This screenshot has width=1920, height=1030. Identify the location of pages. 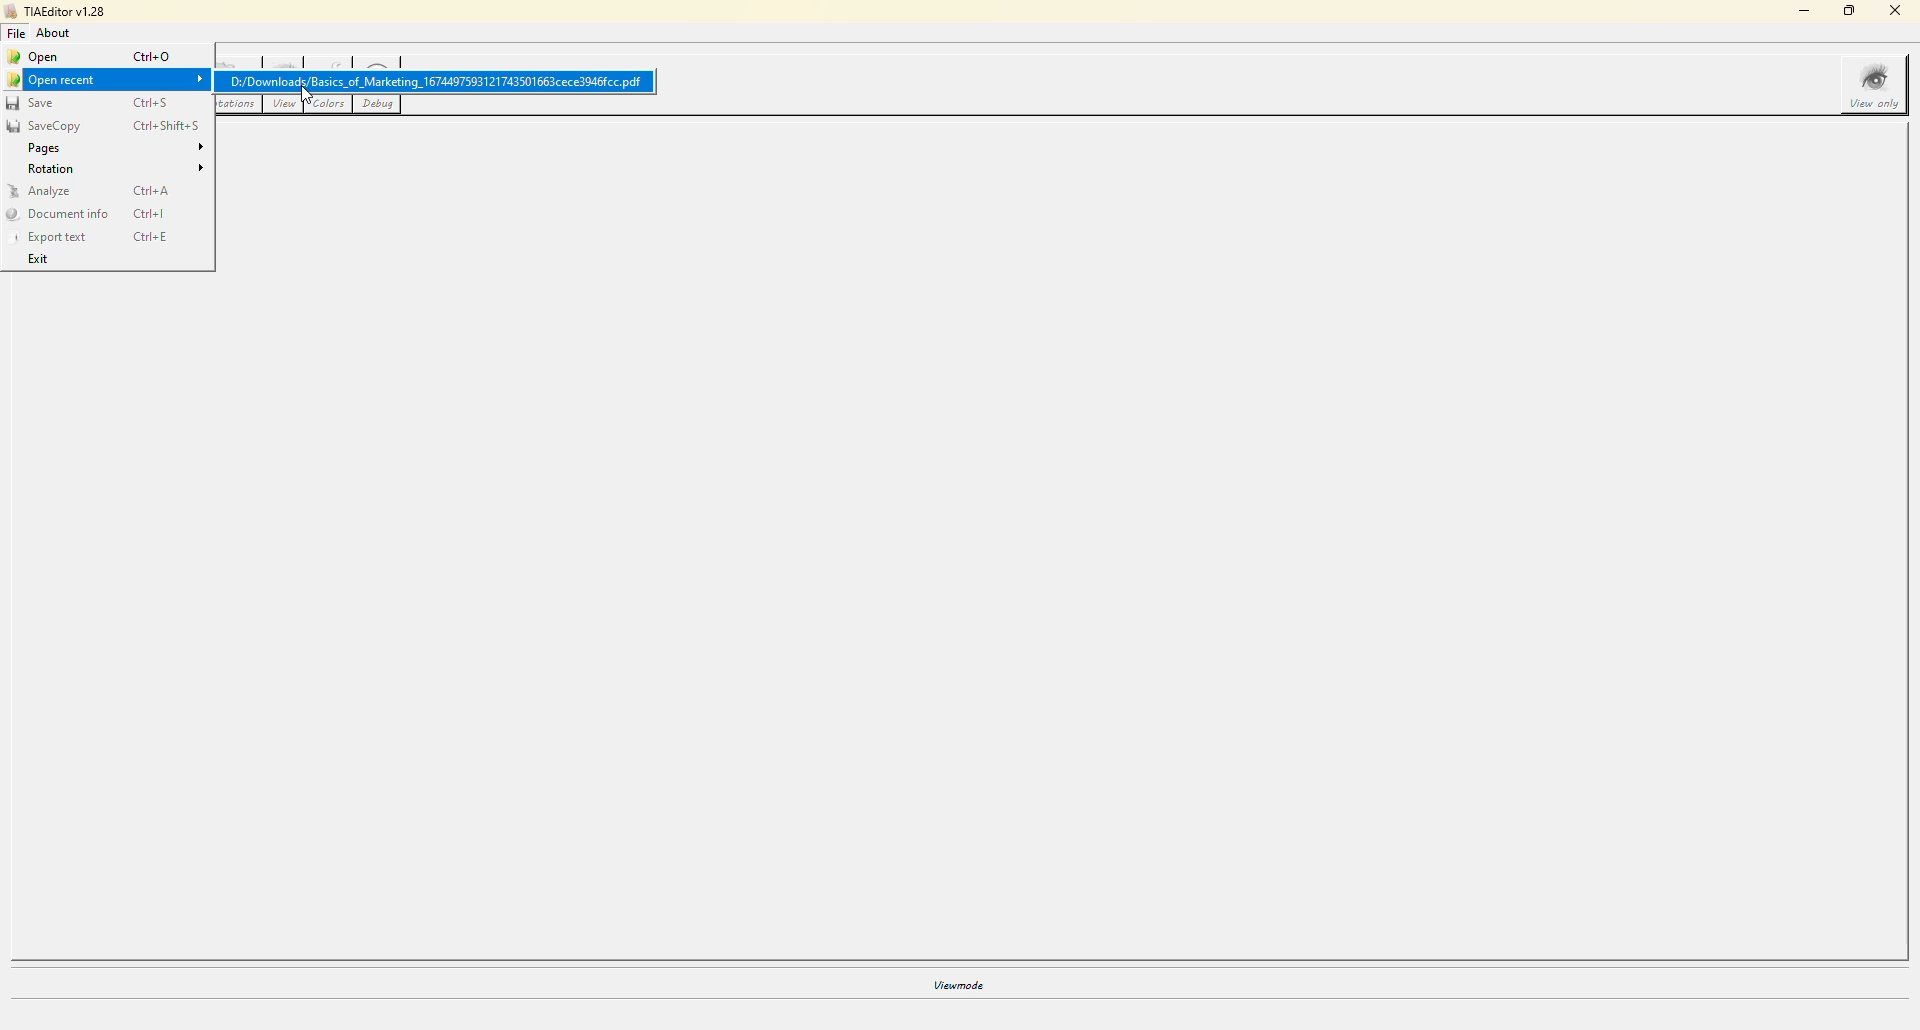
(43, 148).